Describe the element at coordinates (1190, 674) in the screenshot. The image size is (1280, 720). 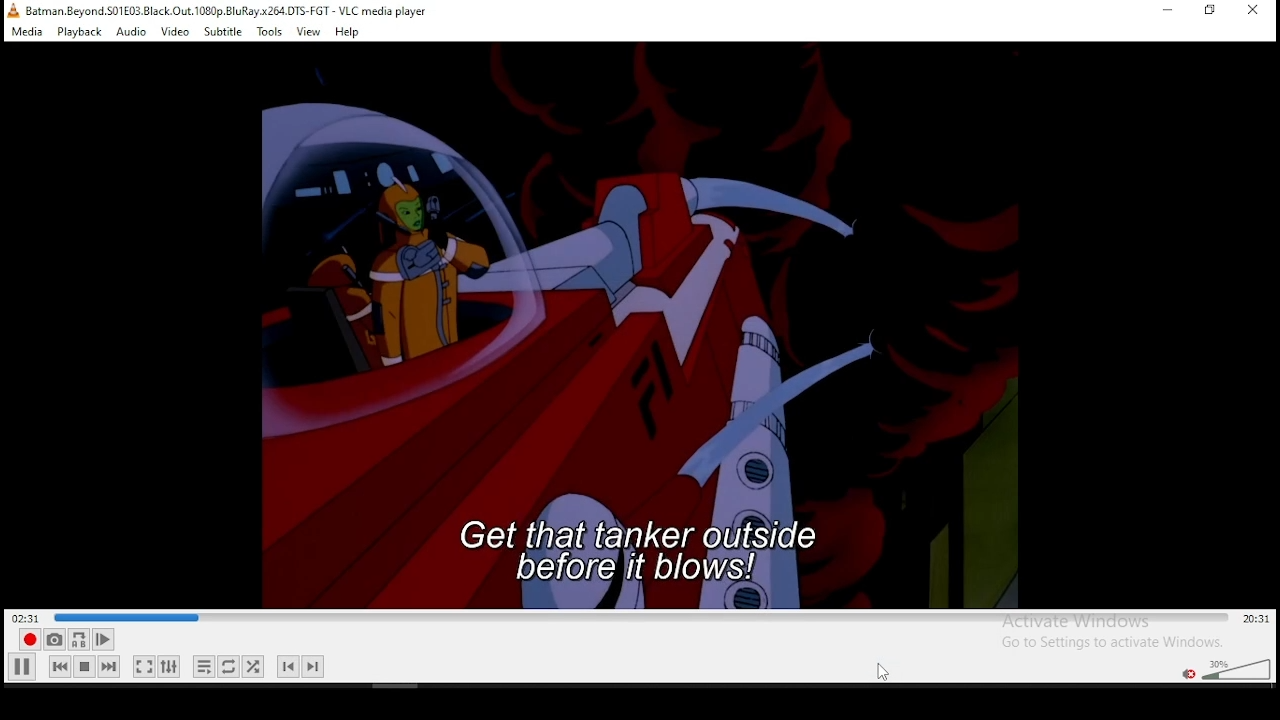
I see `mute/unmute` at that location.